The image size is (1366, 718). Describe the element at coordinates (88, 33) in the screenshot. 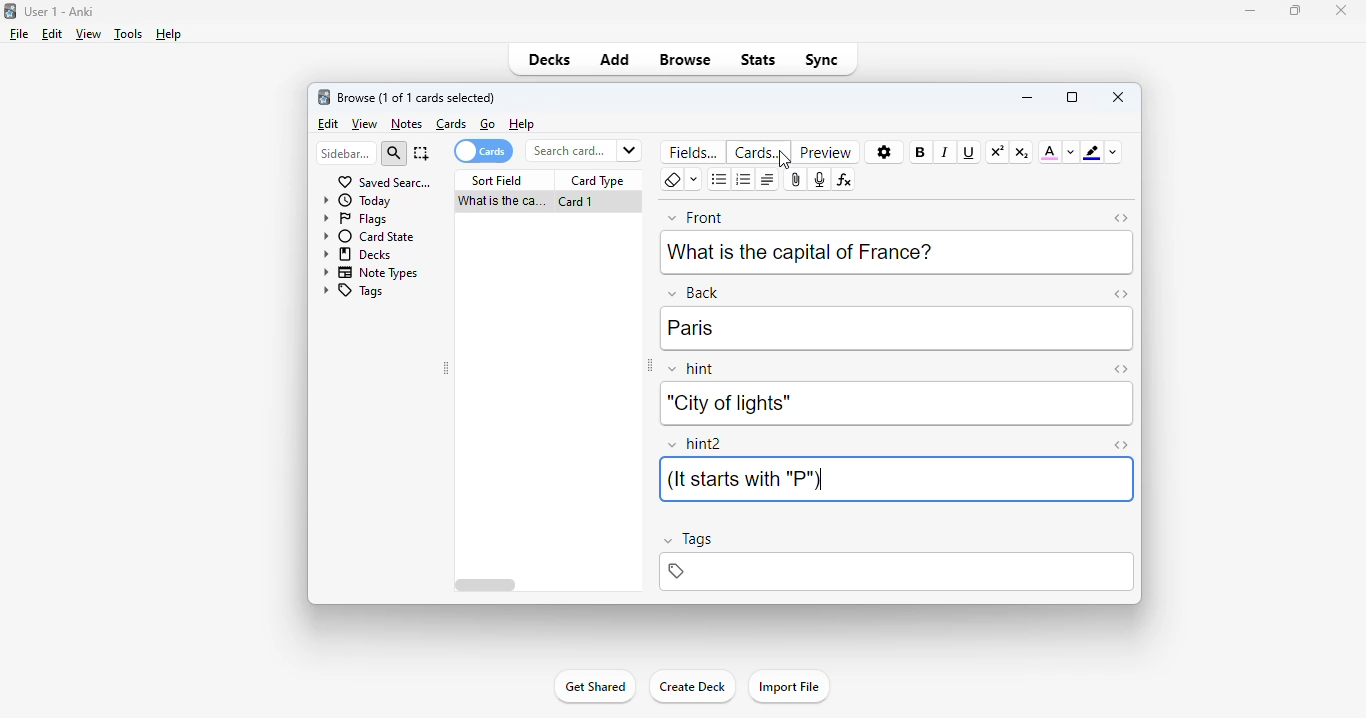

I see `view` at that location.